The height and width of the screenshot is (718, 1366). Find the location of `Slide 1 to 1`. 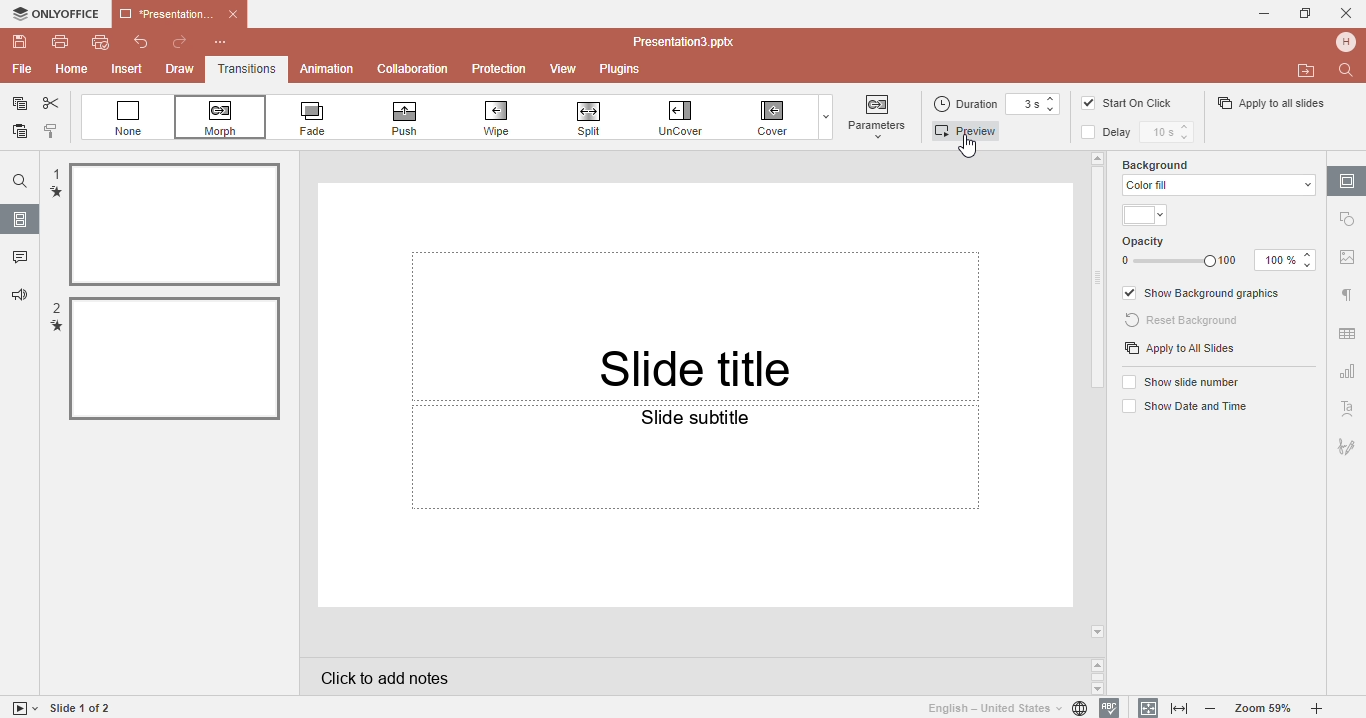

Slide 1 to 1 is located at coordinates (82, 708).